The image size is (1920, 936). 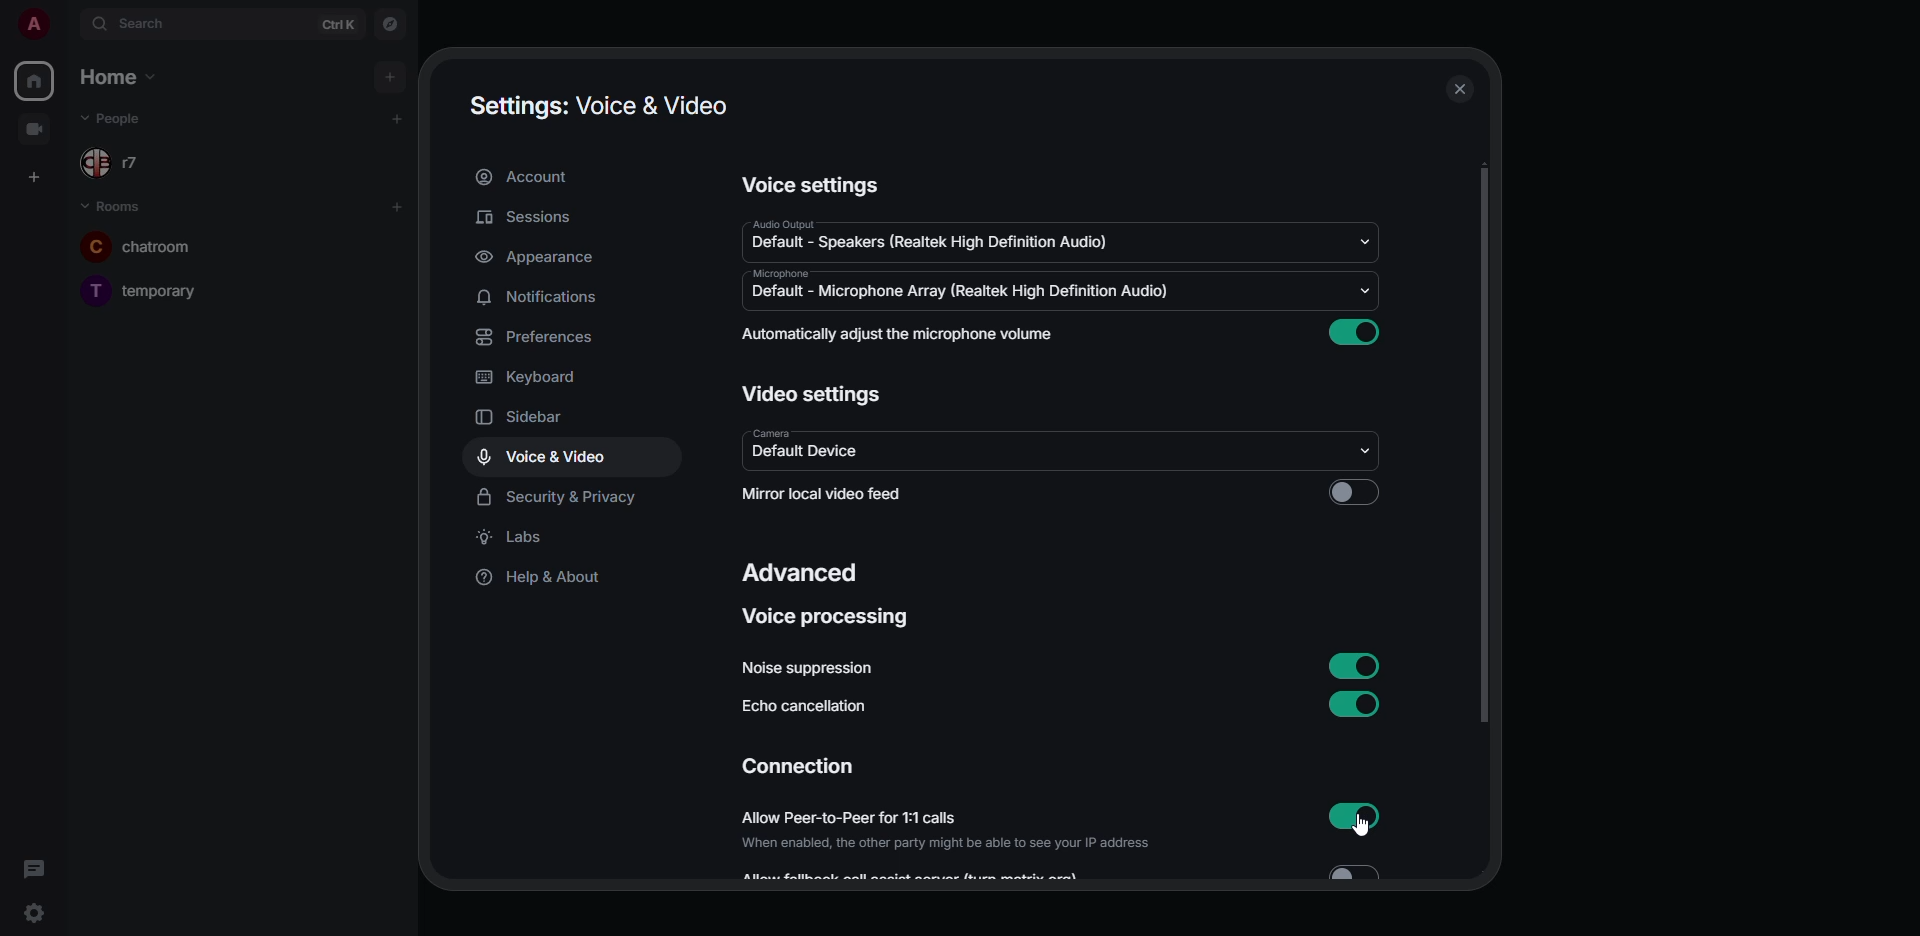 I want to click on security & privacy, so click(x=572, y=496).